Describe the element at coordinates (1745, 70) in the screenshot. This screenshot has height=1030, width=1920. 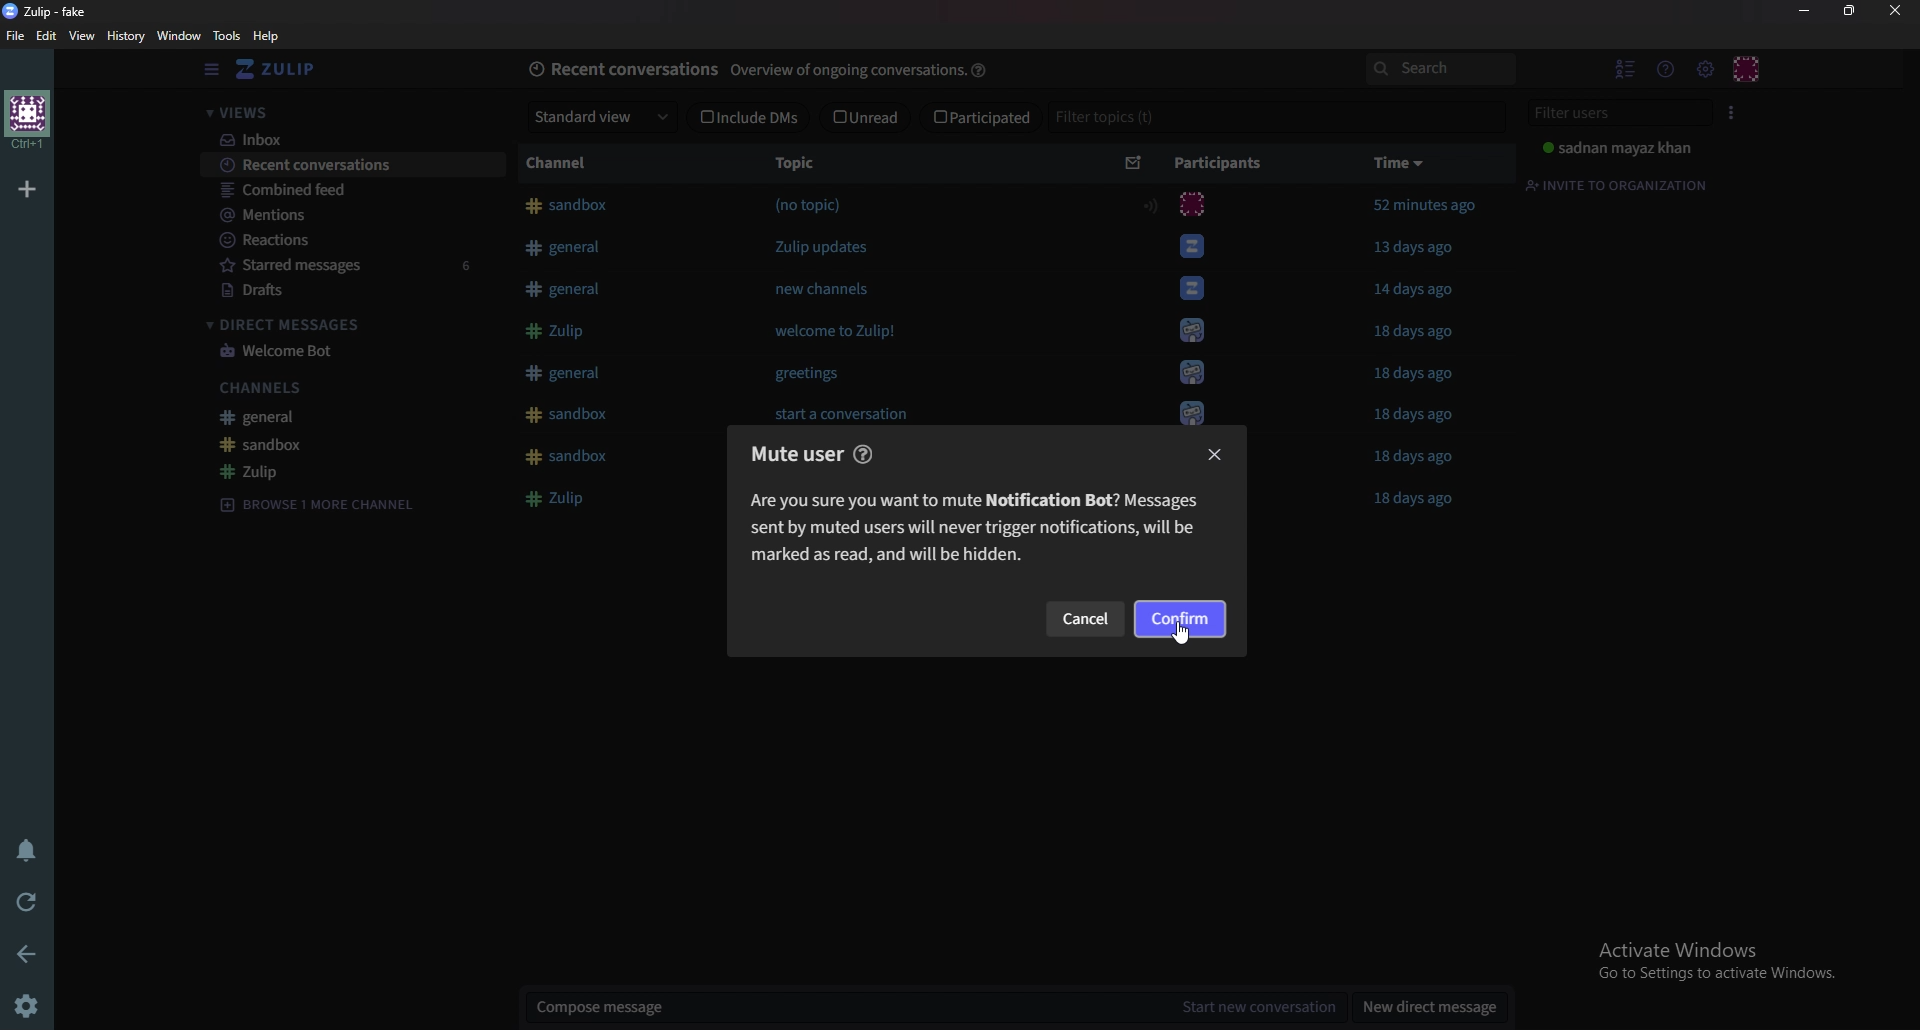
I see `Personal menu` at that location.